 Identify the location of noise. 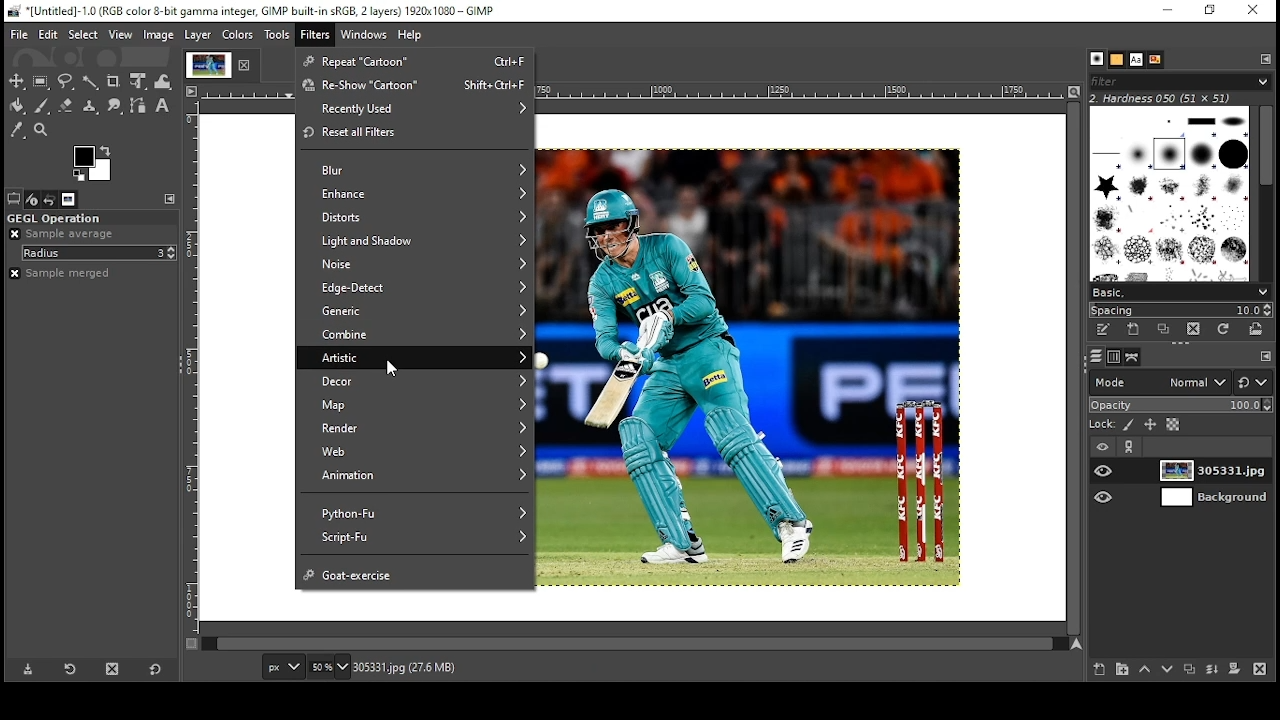
(414, 264).